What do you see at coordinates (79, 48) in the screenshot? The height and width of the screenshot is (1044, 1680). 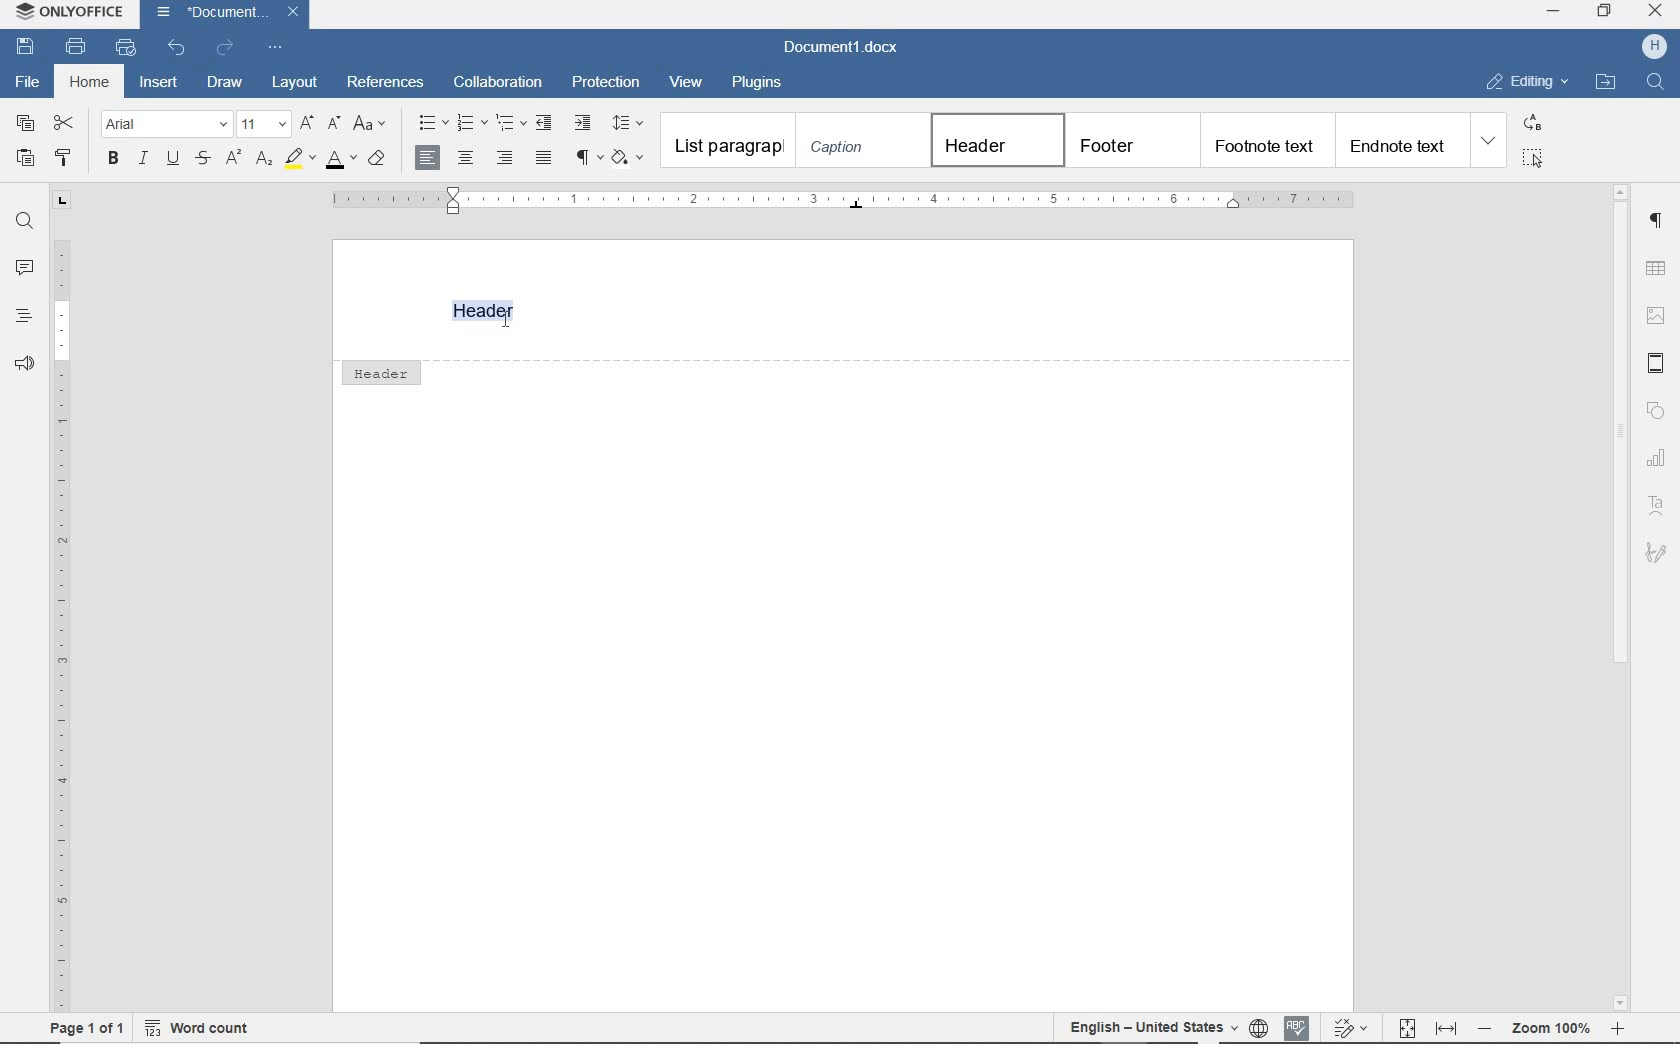 I see `print` at bounding box center [79, 48].